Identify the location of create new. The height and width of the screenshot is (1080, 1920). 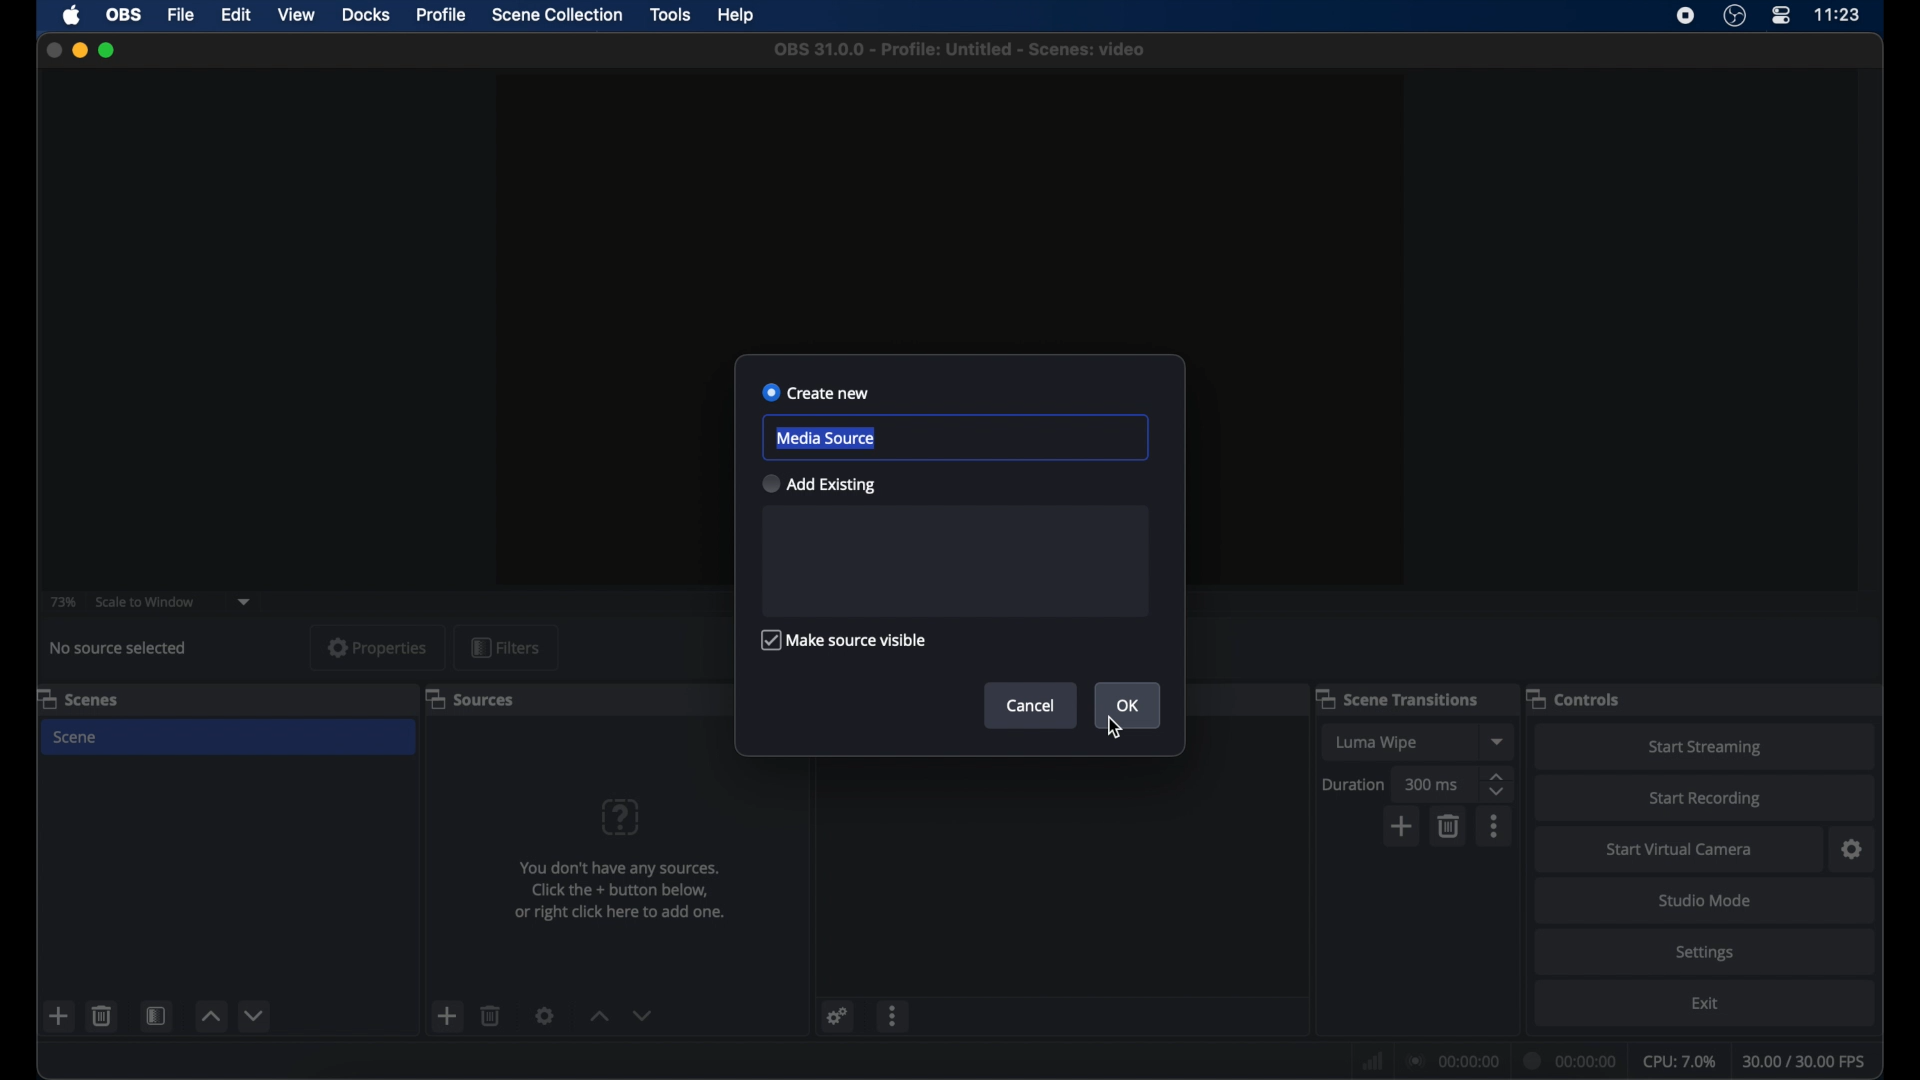
(815, 391).